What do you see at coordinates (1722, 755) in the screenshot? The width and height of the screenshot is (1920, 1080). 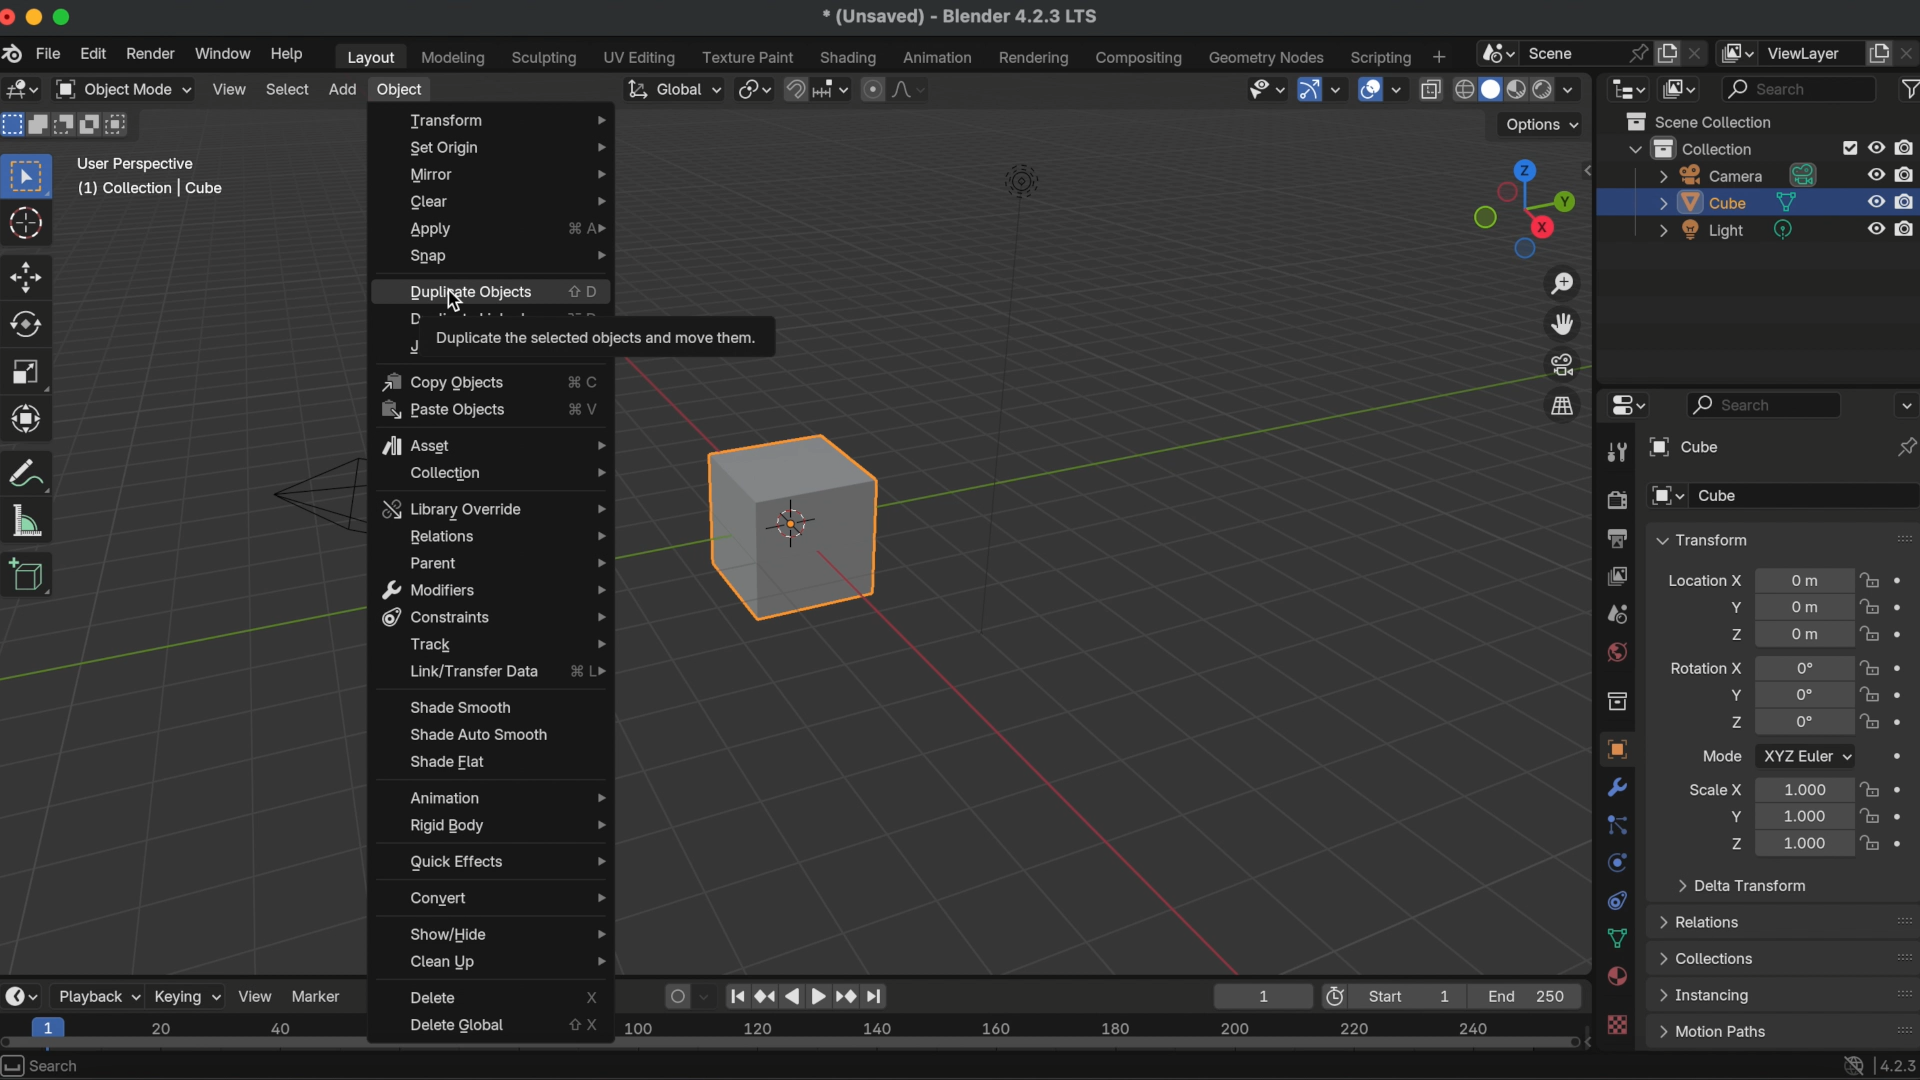 I see `Mode` at bounding box center [1722, 755].